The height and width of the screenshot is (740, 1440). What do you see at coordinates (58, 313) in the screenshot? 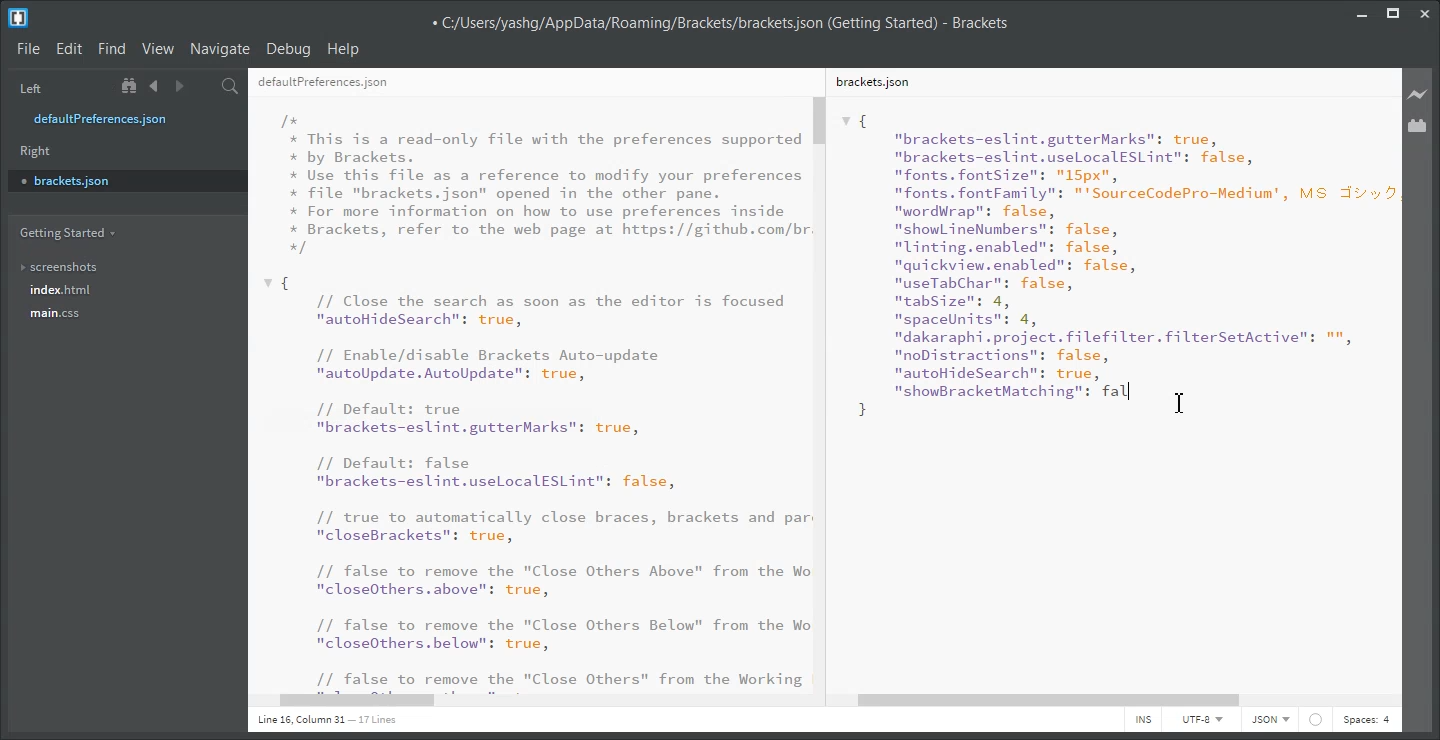
I see `main.css` at bounding box center [58, 313].